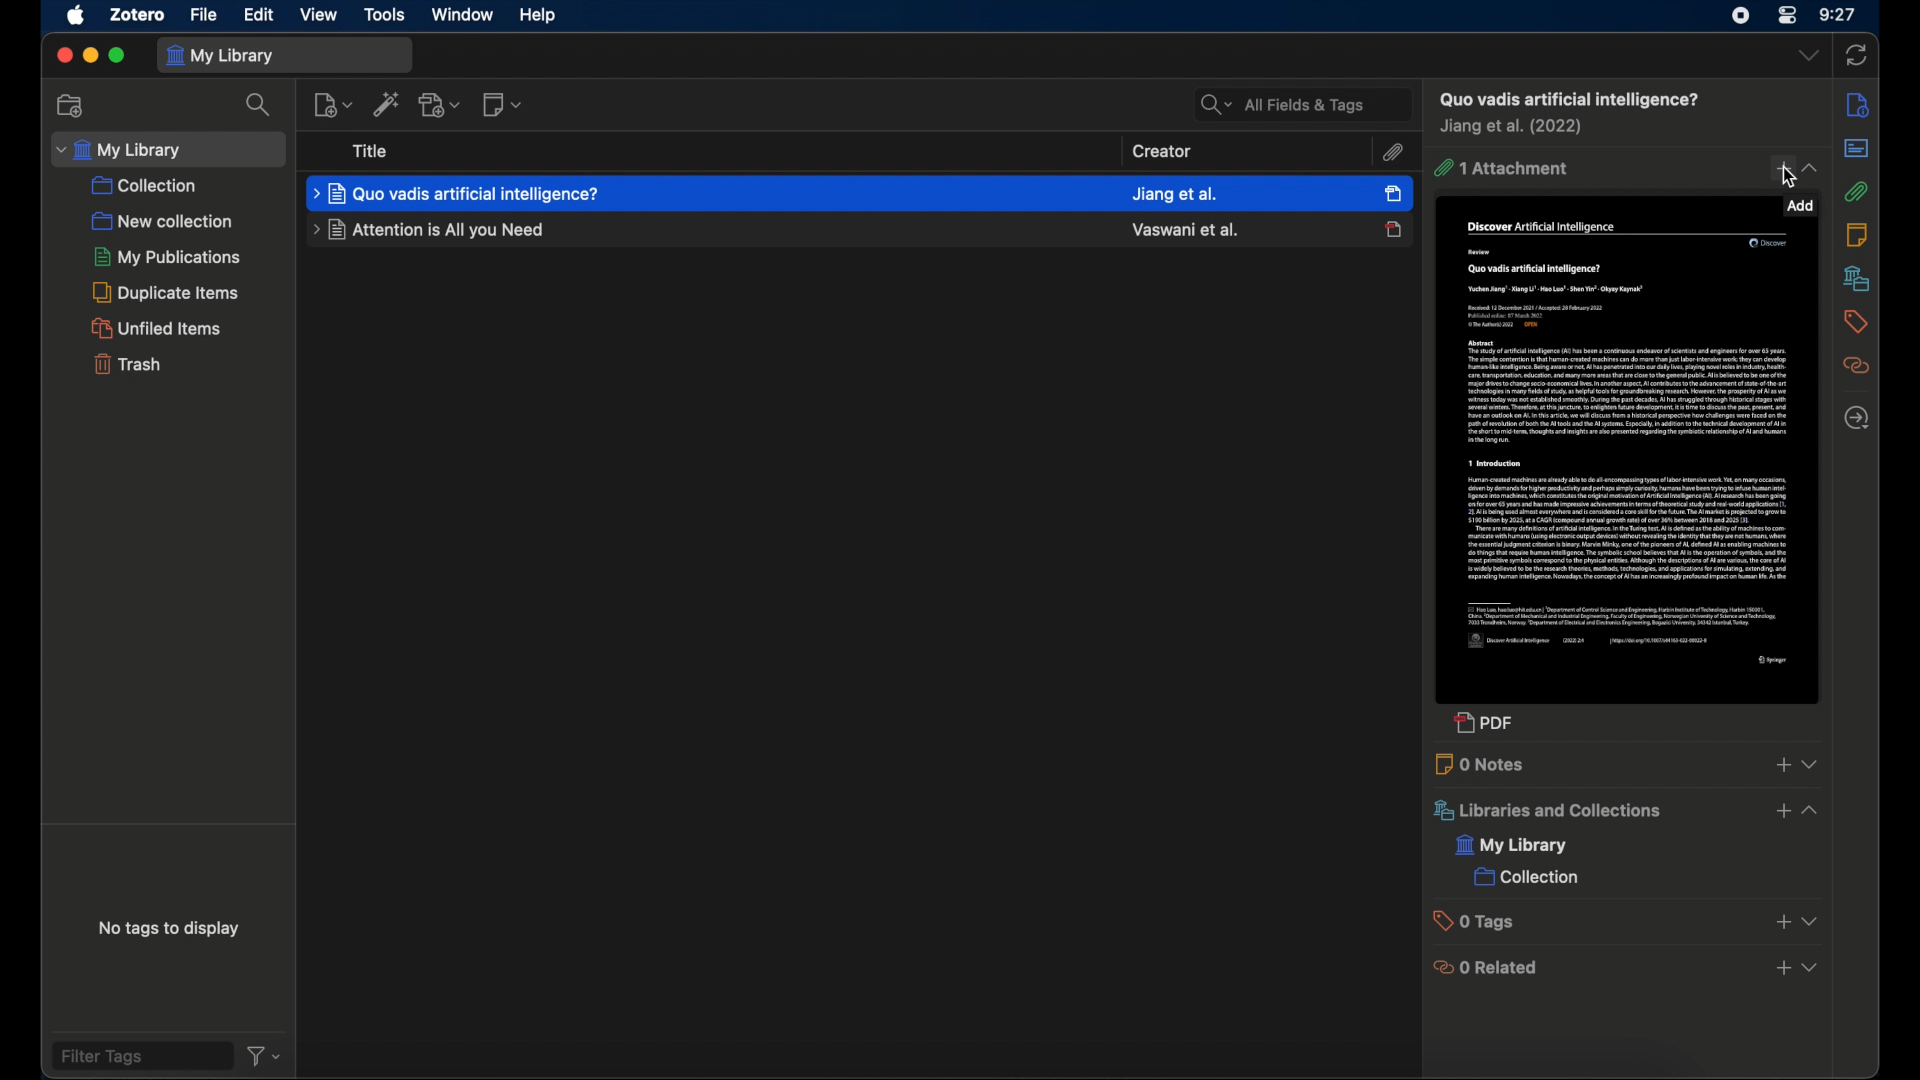  Describe the element at coordinates (1513, 847) in the screenshot. I see `my library` at that location.